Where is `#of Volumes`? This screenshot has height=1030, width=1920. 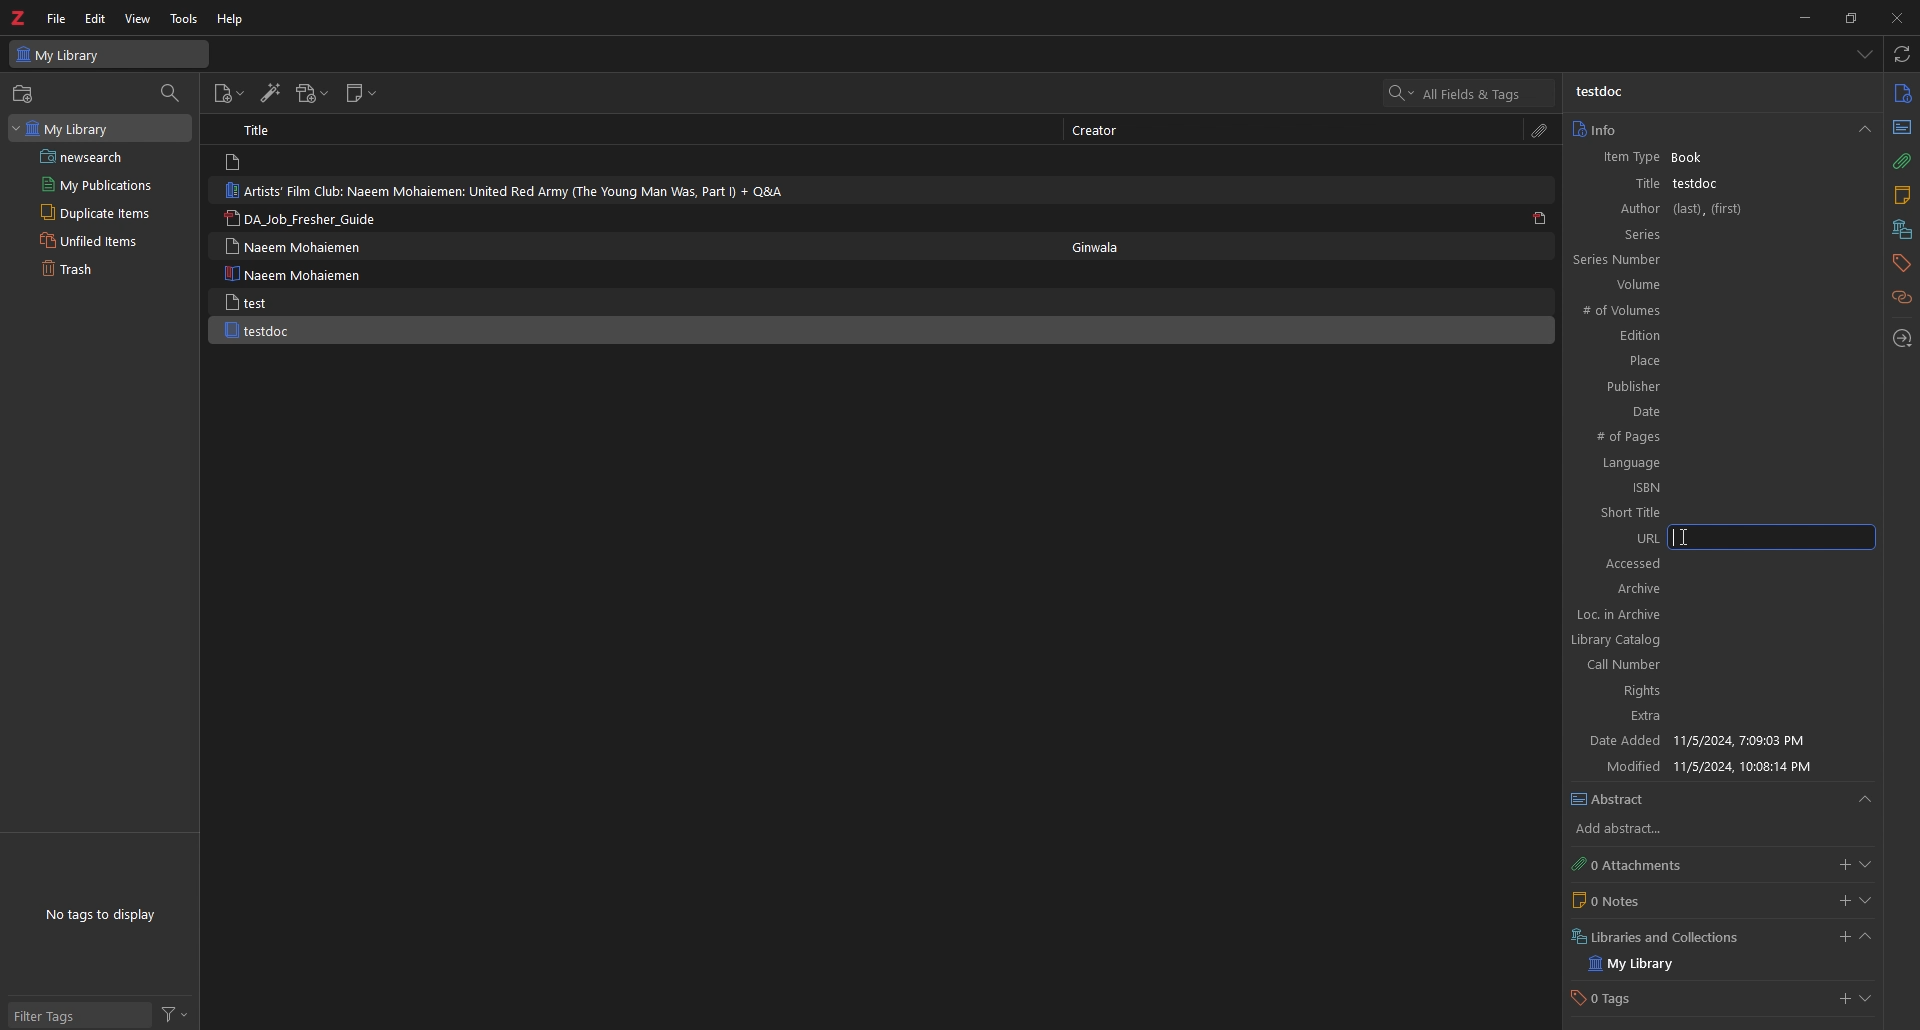 #of Volumes is located at coordinates (1680, 311).